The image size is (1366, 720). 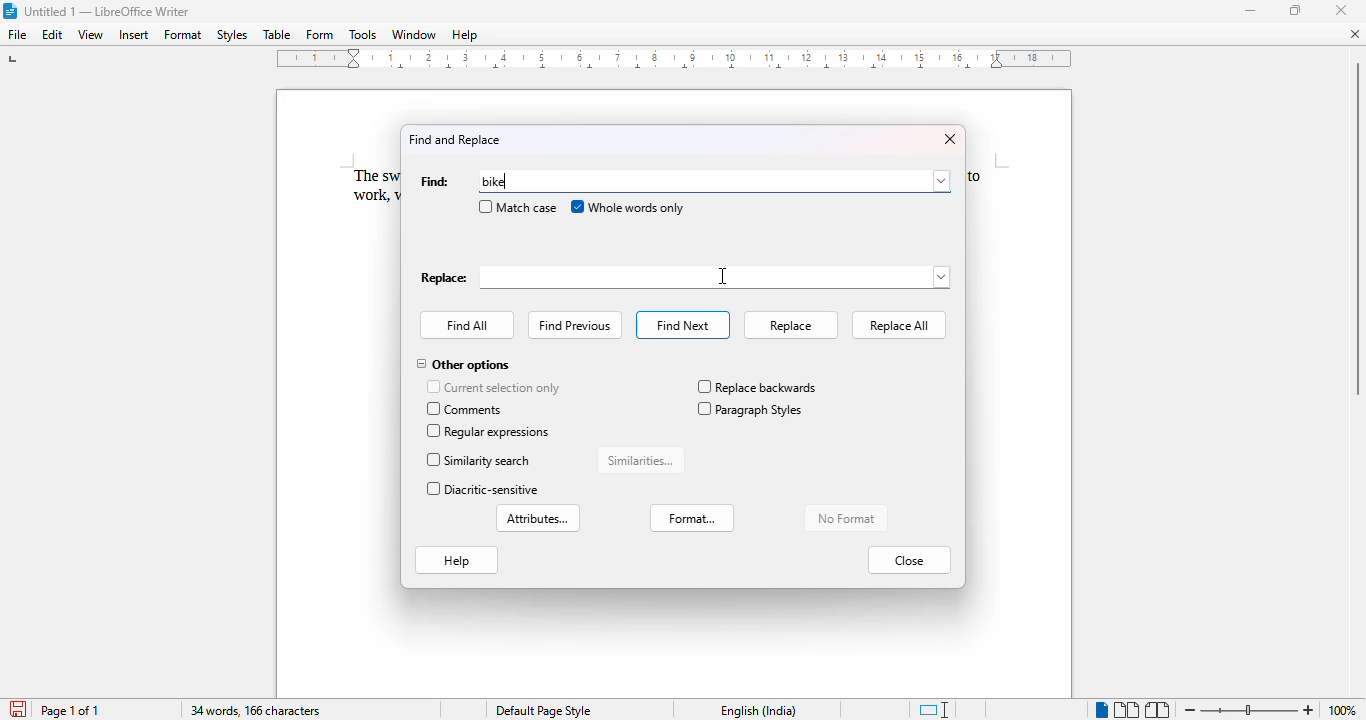 I want to click on replace, so click(x=685, y=278).